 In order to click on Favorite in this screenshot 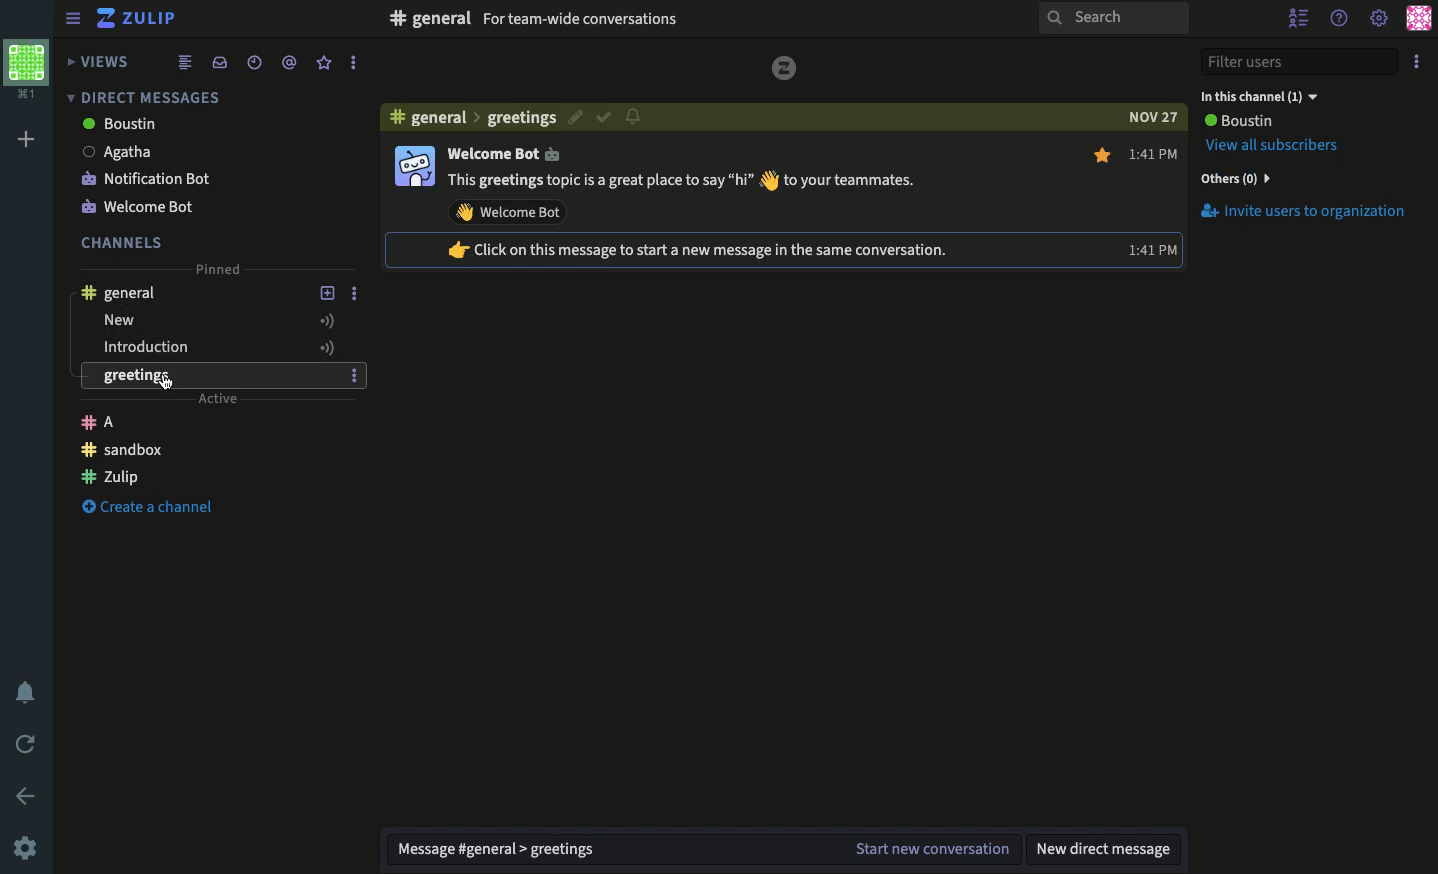, I will do `click(325, 62)`.